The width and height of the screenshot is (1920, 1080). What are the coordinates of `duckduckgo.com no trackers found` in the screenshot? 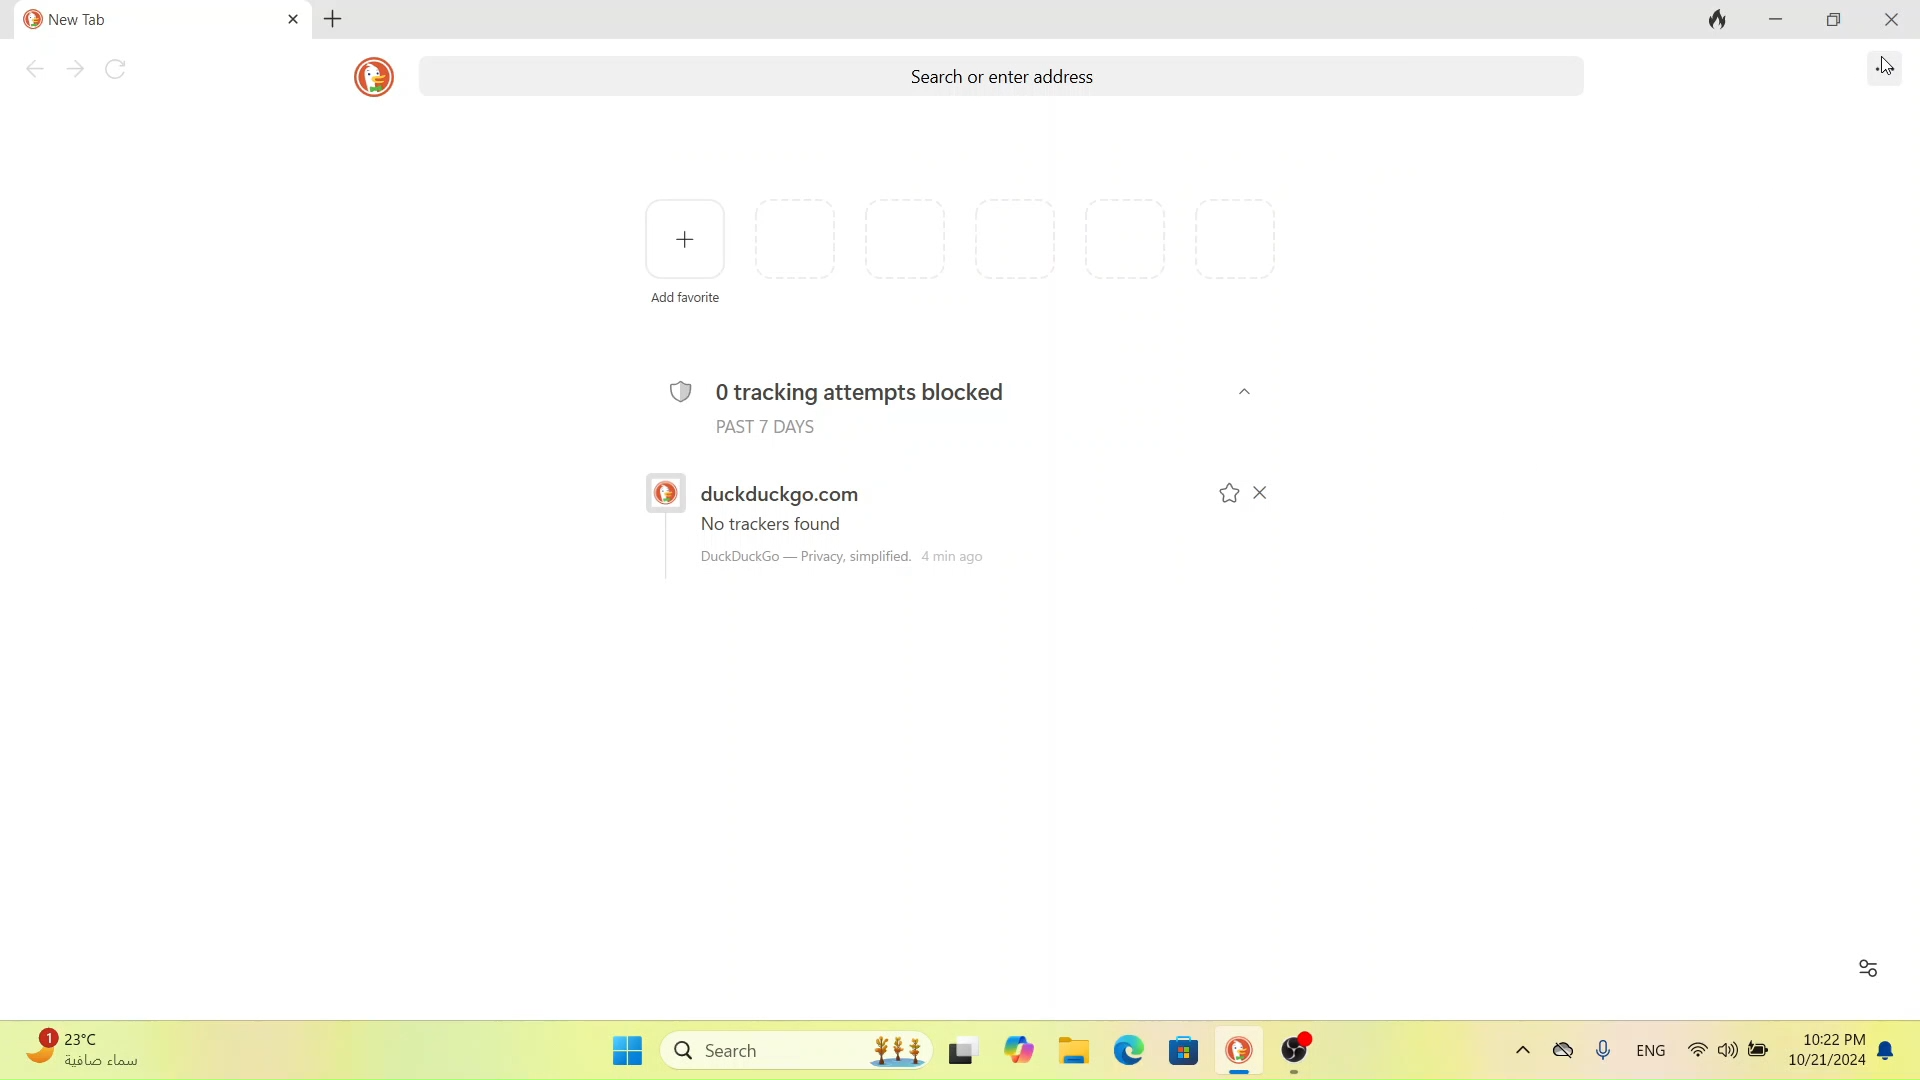 It's located at (901, 521).